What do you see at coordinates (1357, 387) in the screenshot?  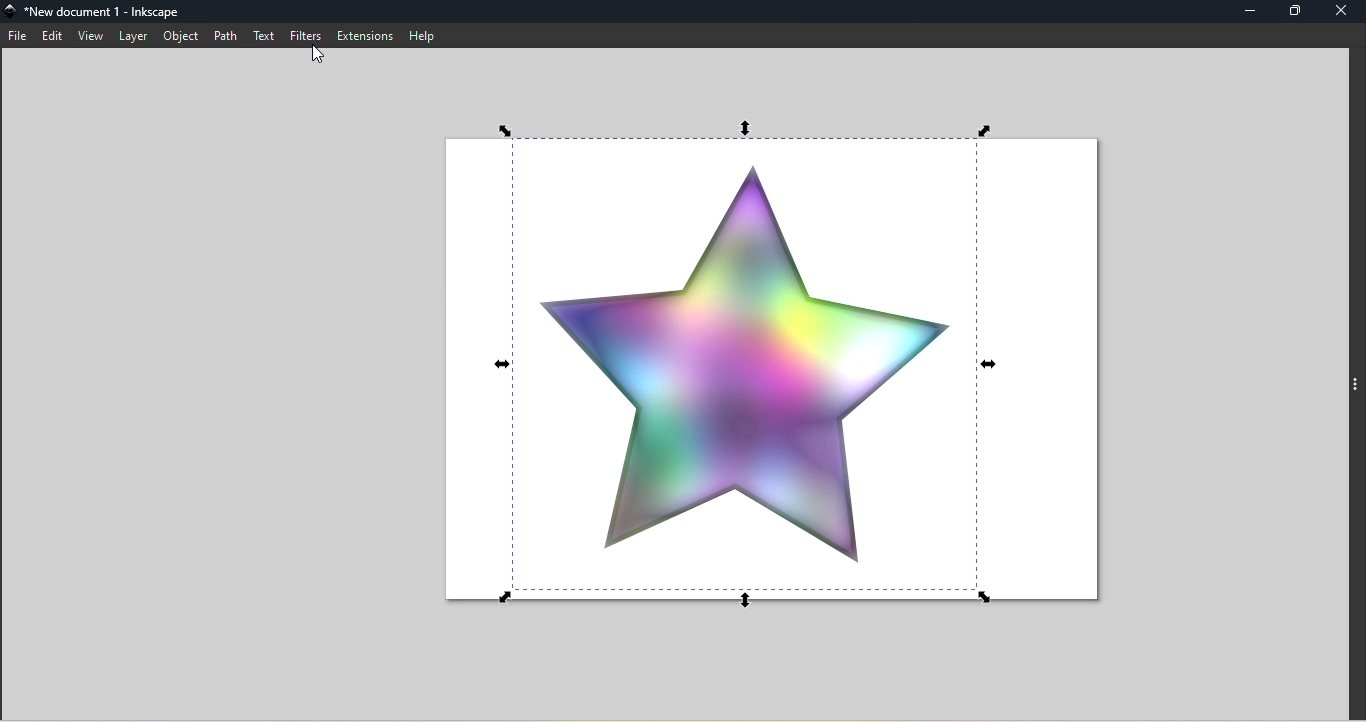 I see `Toggle command panel` at bounding box center [1357, 387].